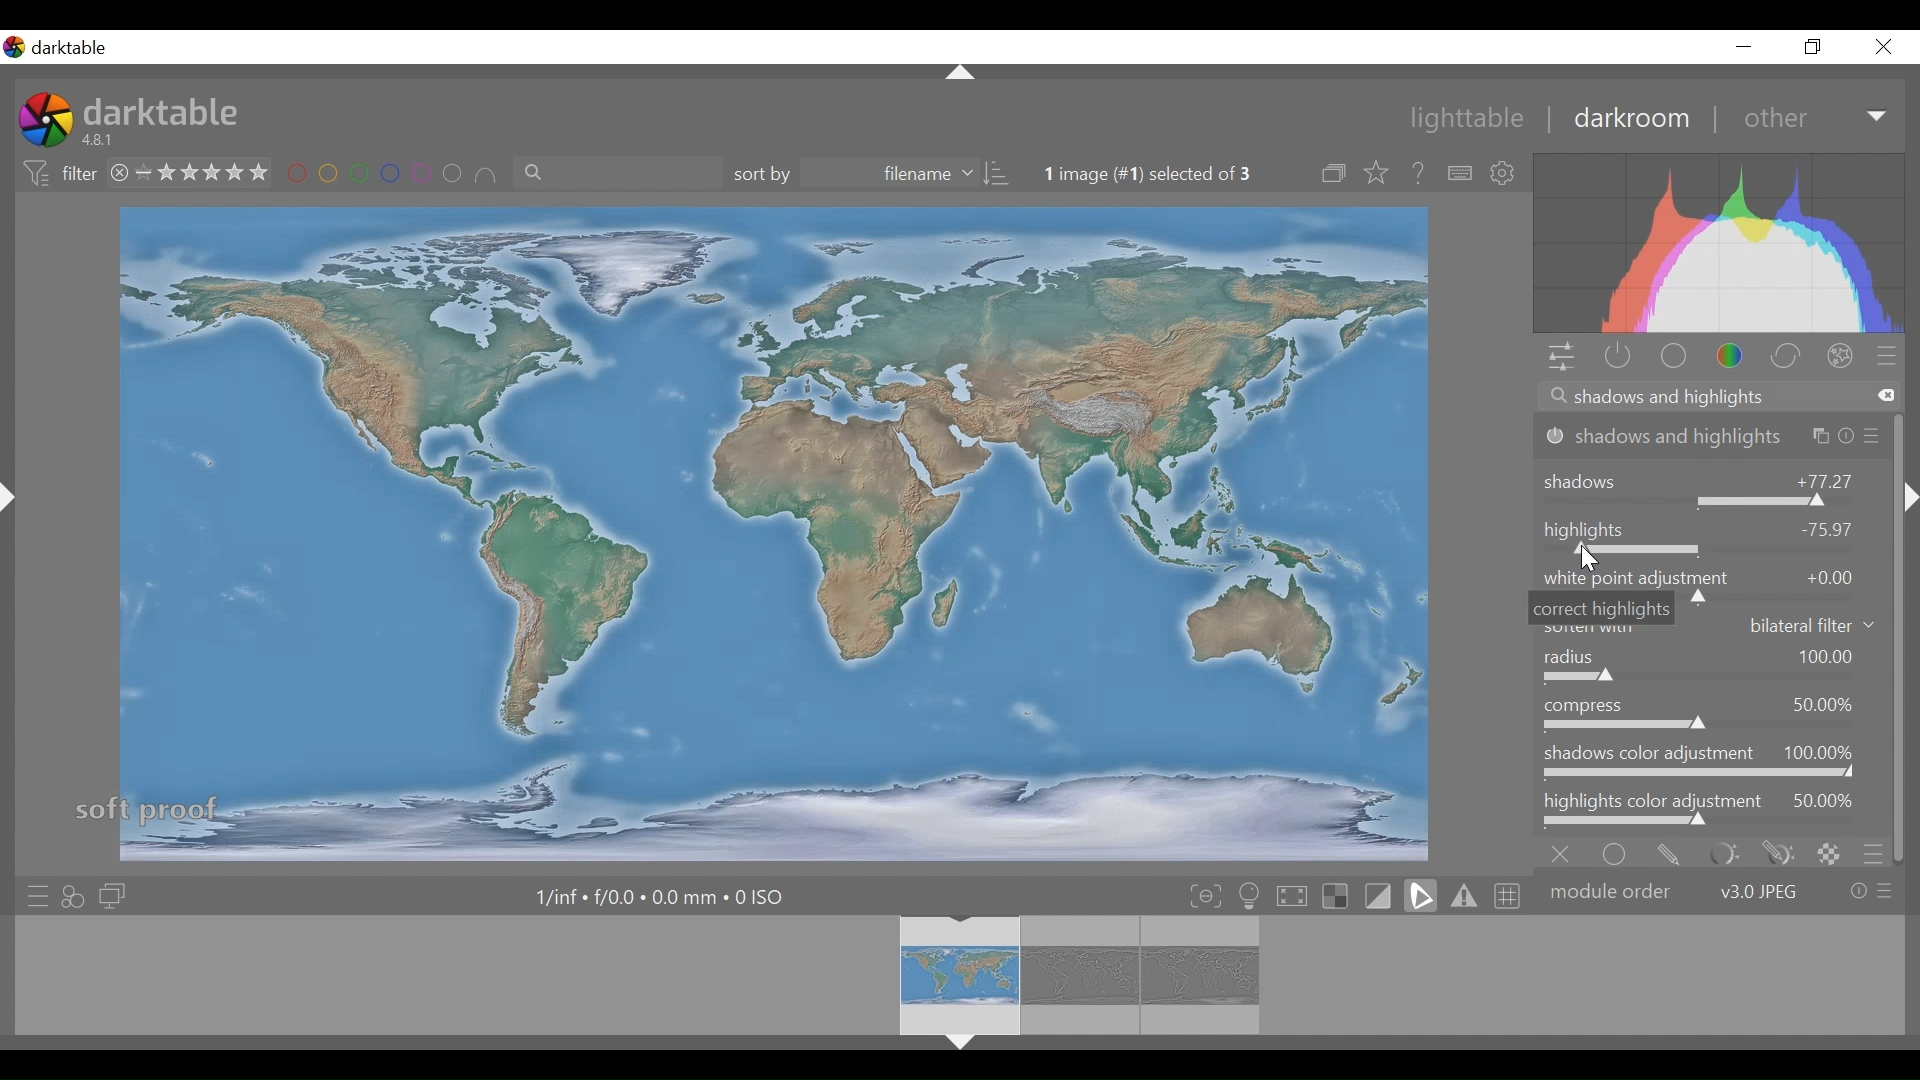  What do you see at coordinates (1602, 608) in the screenshot?
I see `correct highlights tooltip` at bounding box center [1602, 608].